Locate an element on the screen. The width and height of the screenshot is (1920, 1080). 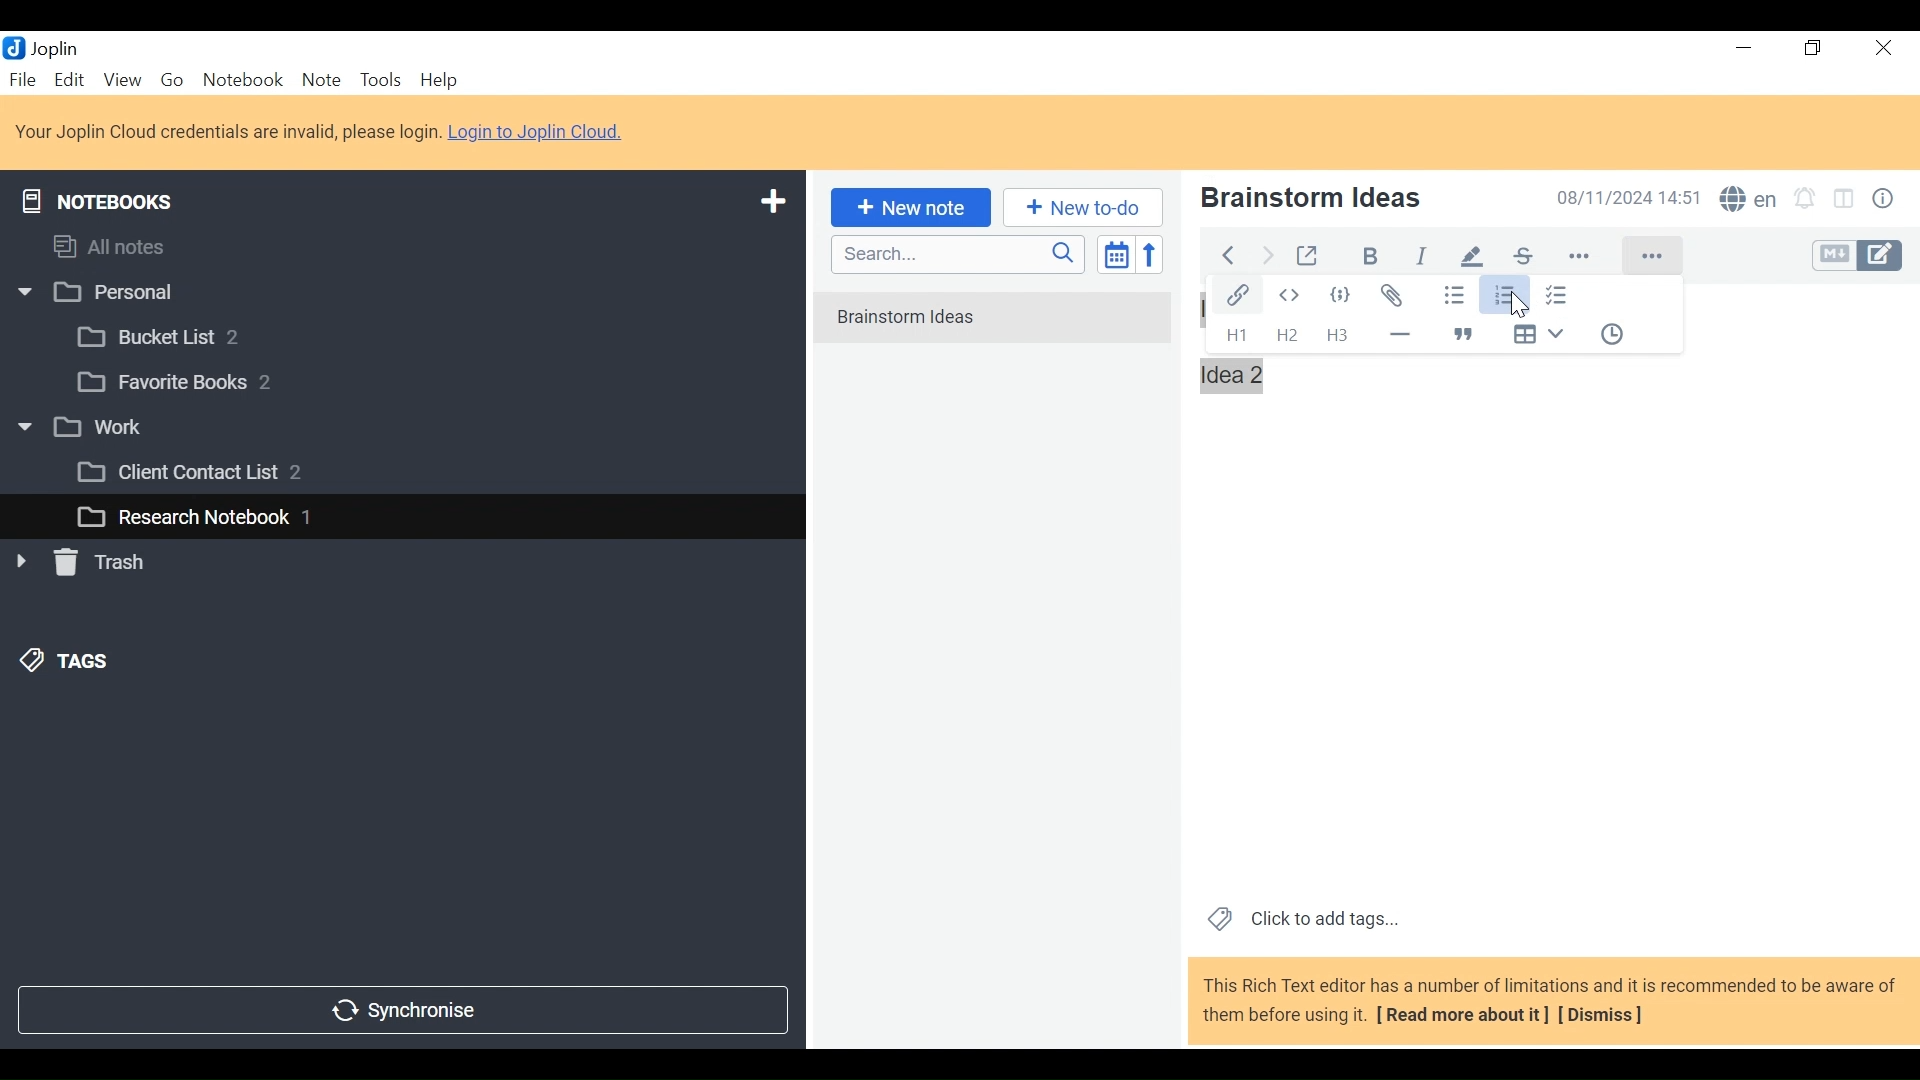
Set alarm is located at coordinates (1805, 201).